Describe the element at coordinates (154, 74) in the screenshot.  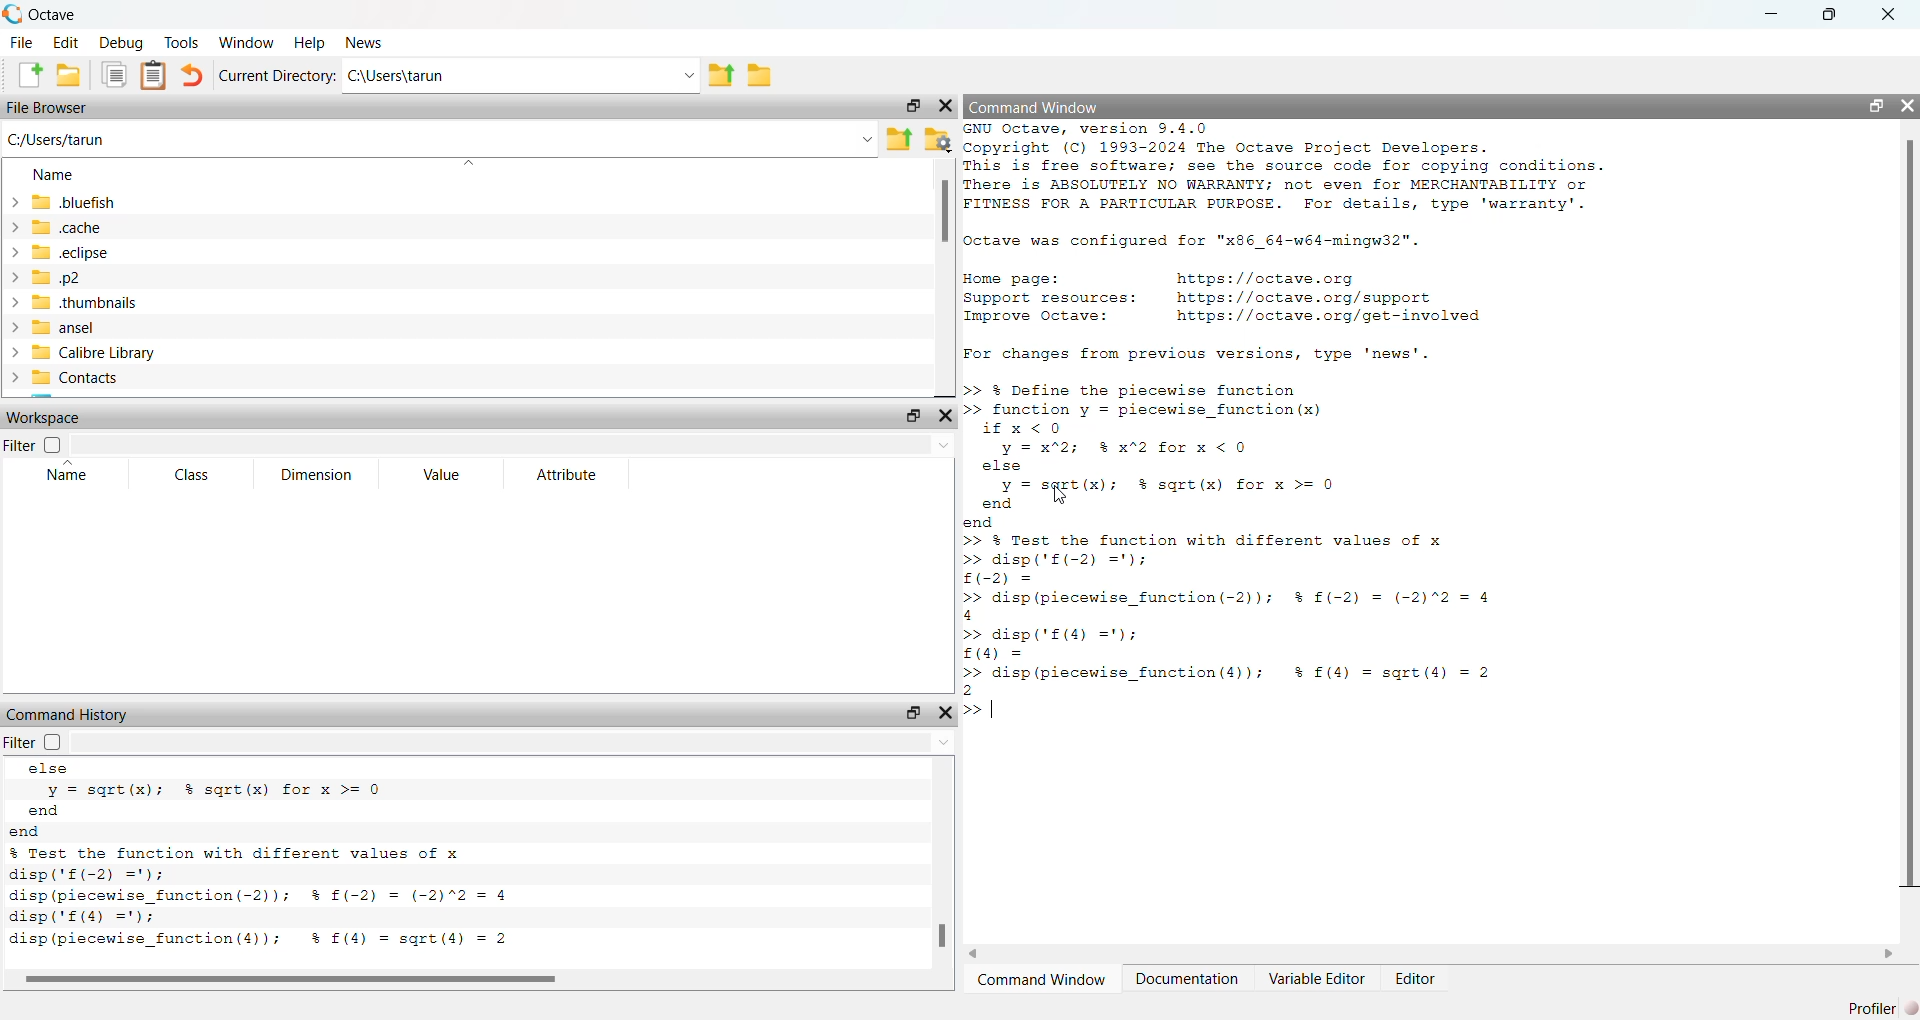
I see `Paste` at that location.